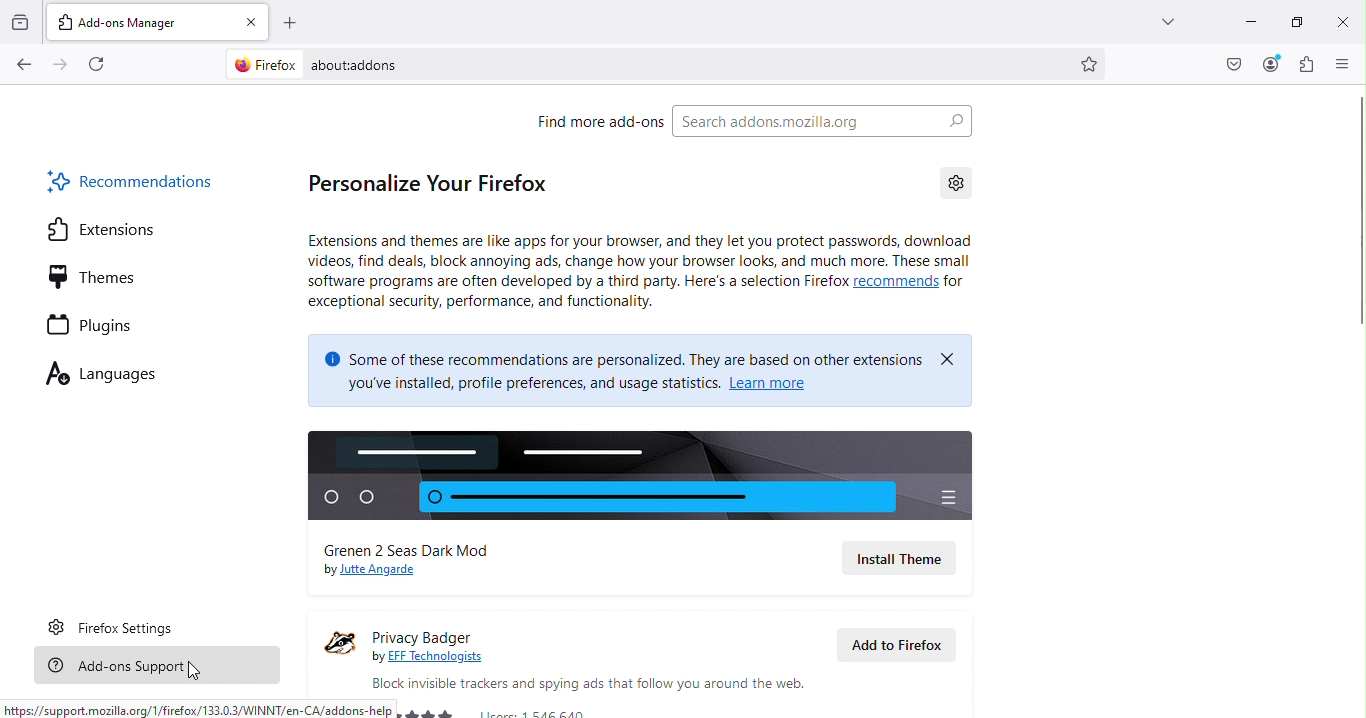 This screenshot has width=1366, height=718. What do you see at coordinates (898, 557) in the screenshot?
I see `Install theme` at bounding box center [898, 557].